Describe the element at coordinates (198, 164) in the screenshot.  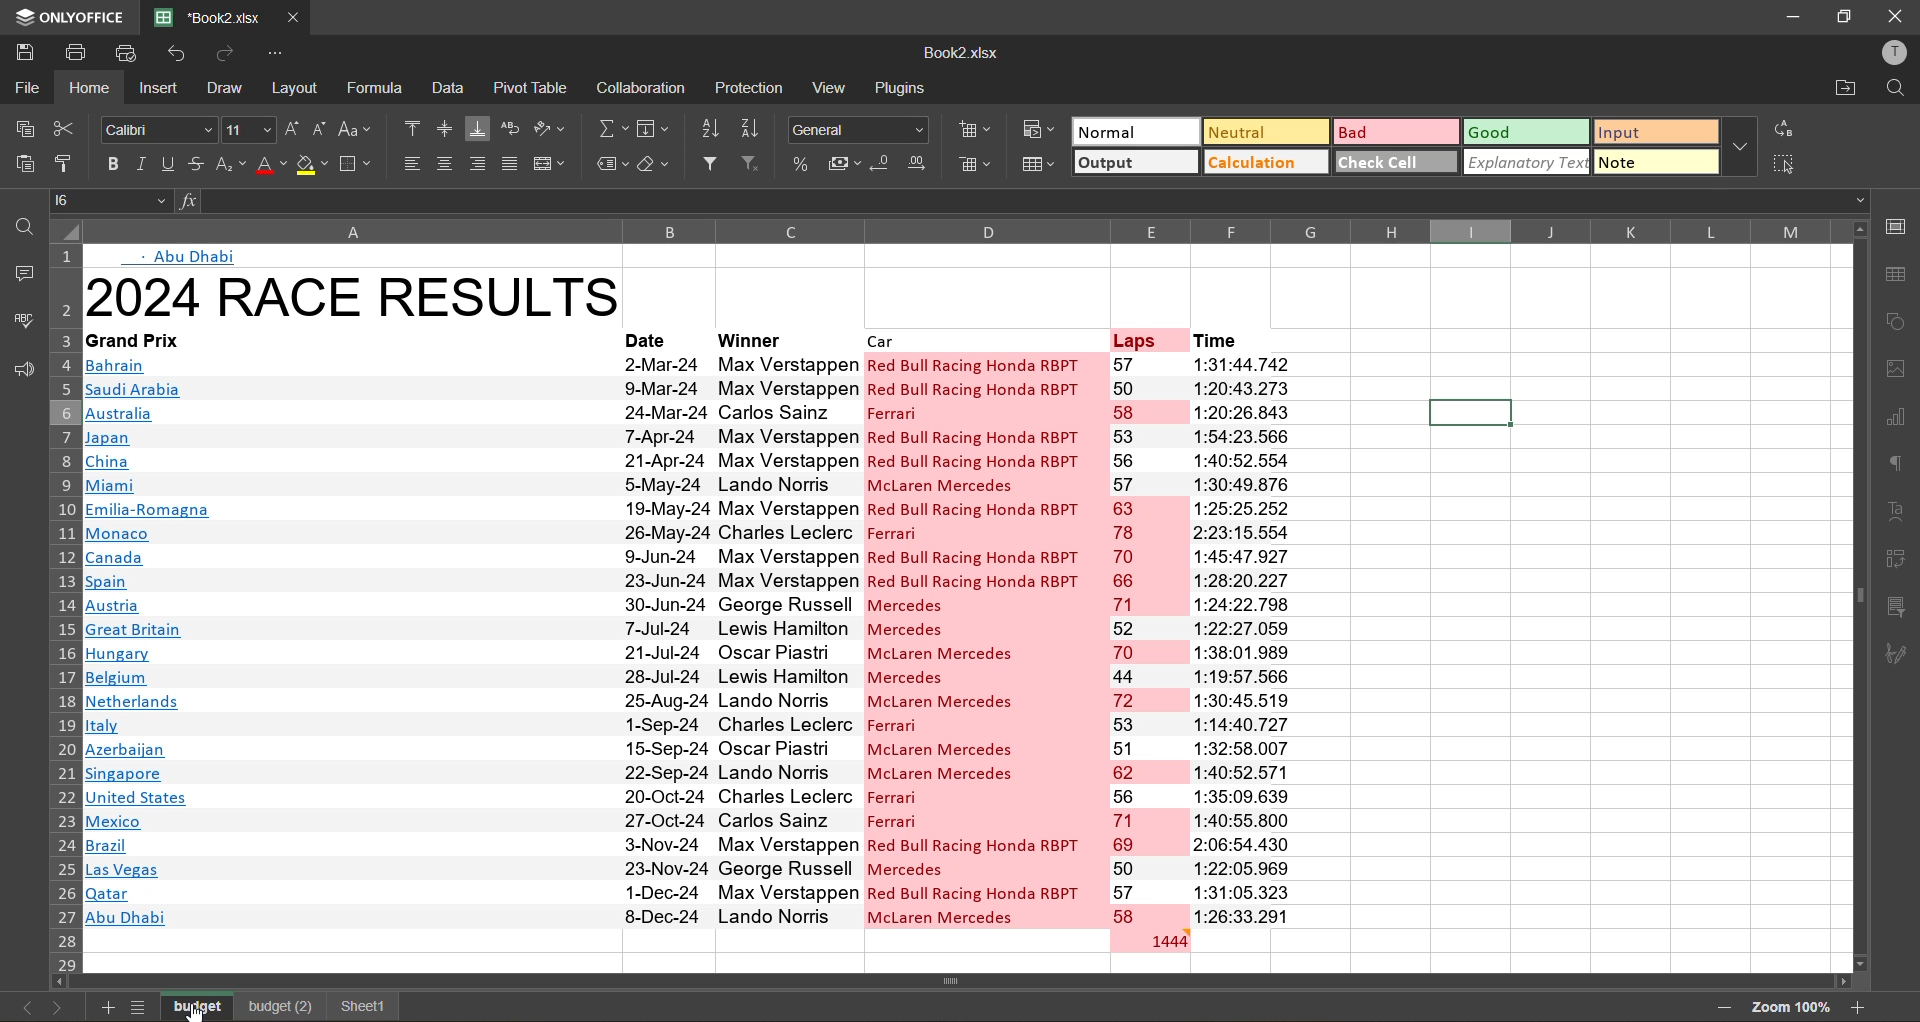
I see `strikethrough` at that location.